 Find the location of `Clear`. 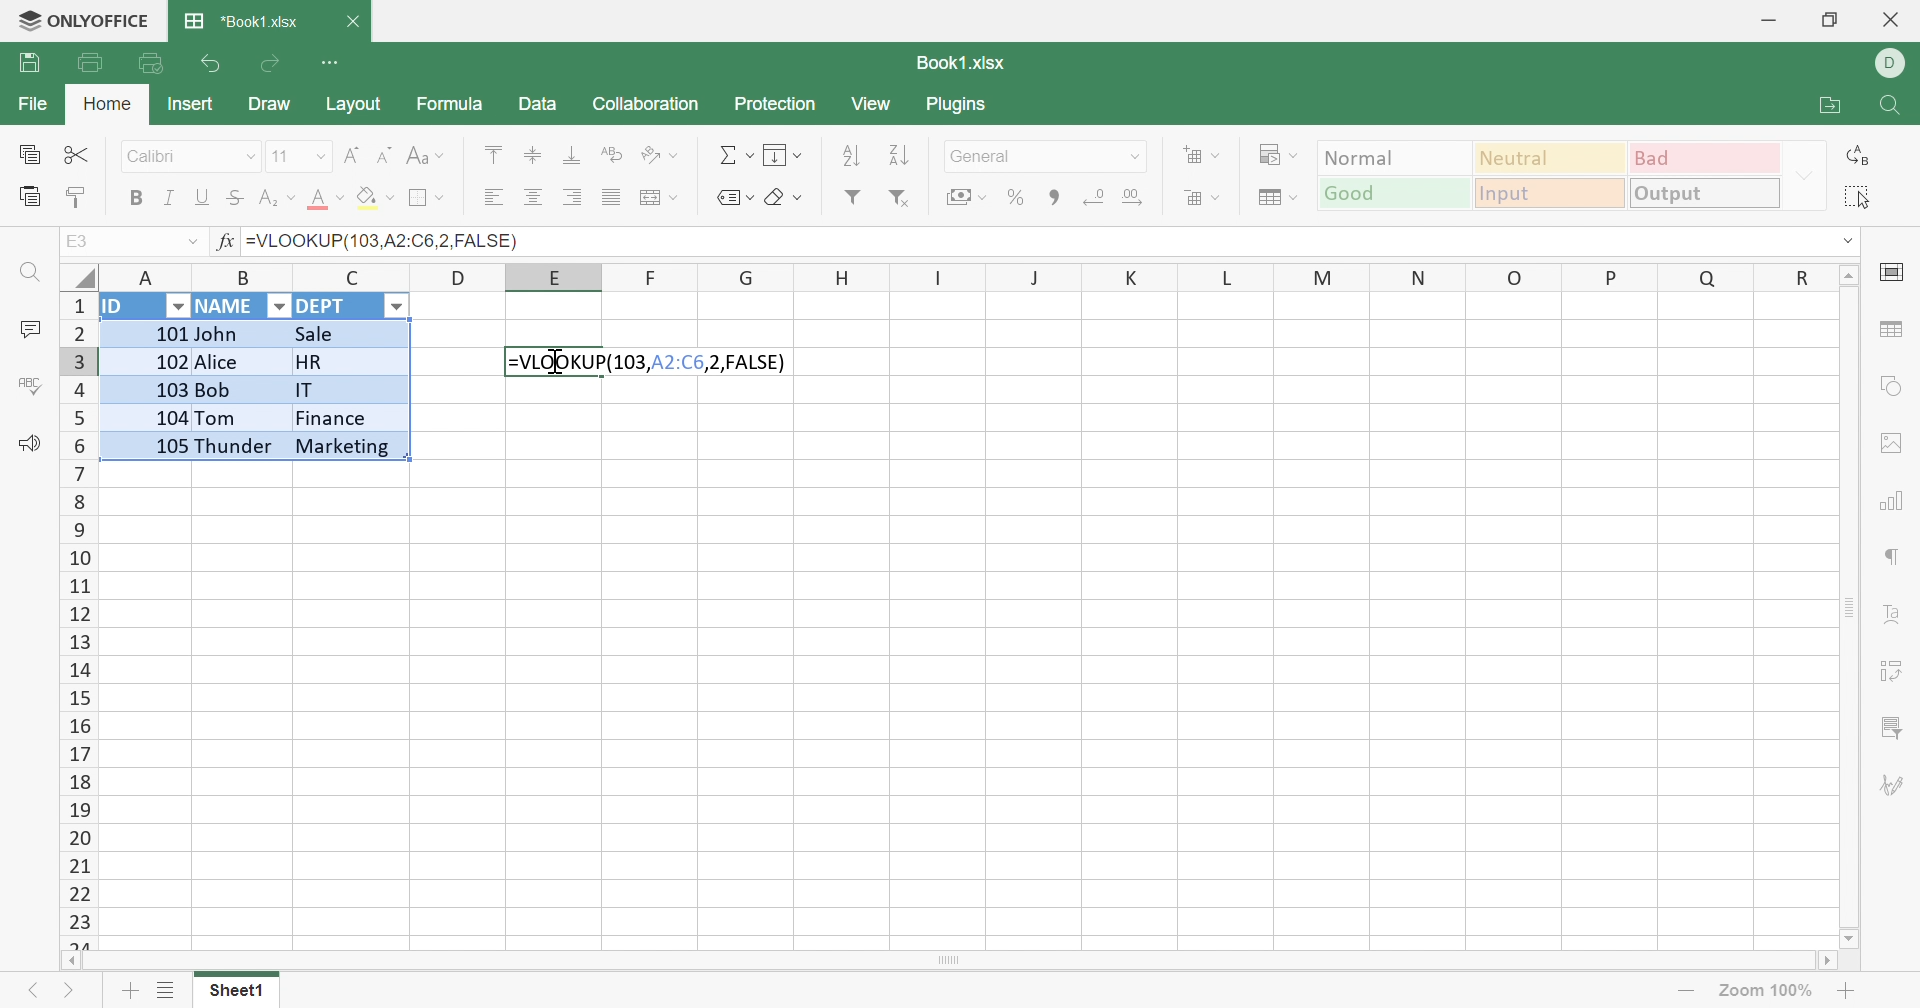

Clear is located at coordinates (783, 197).